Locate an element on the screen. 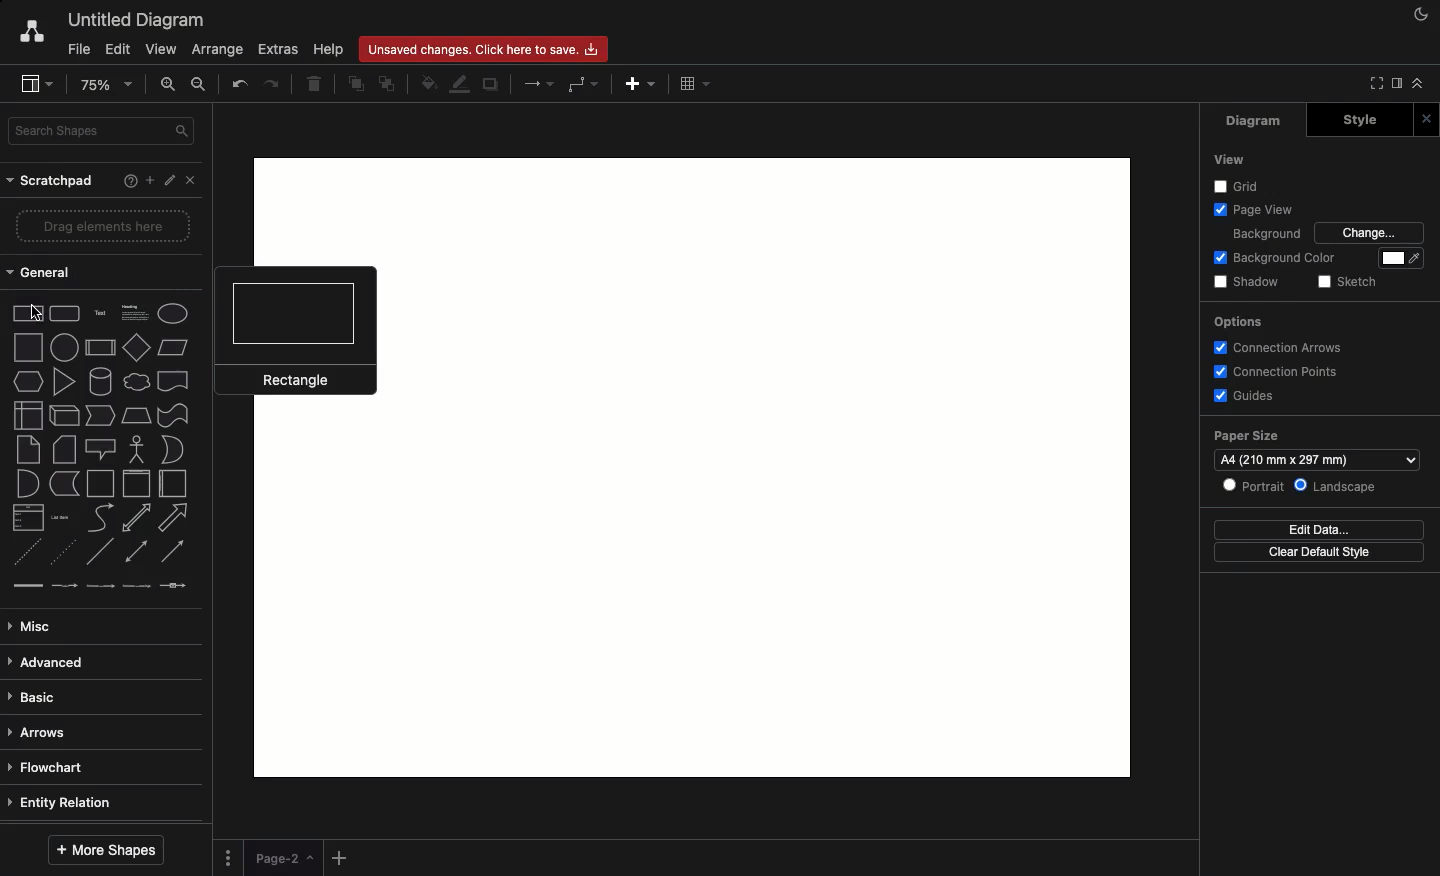  Close is located at coordinates (1426, 119).